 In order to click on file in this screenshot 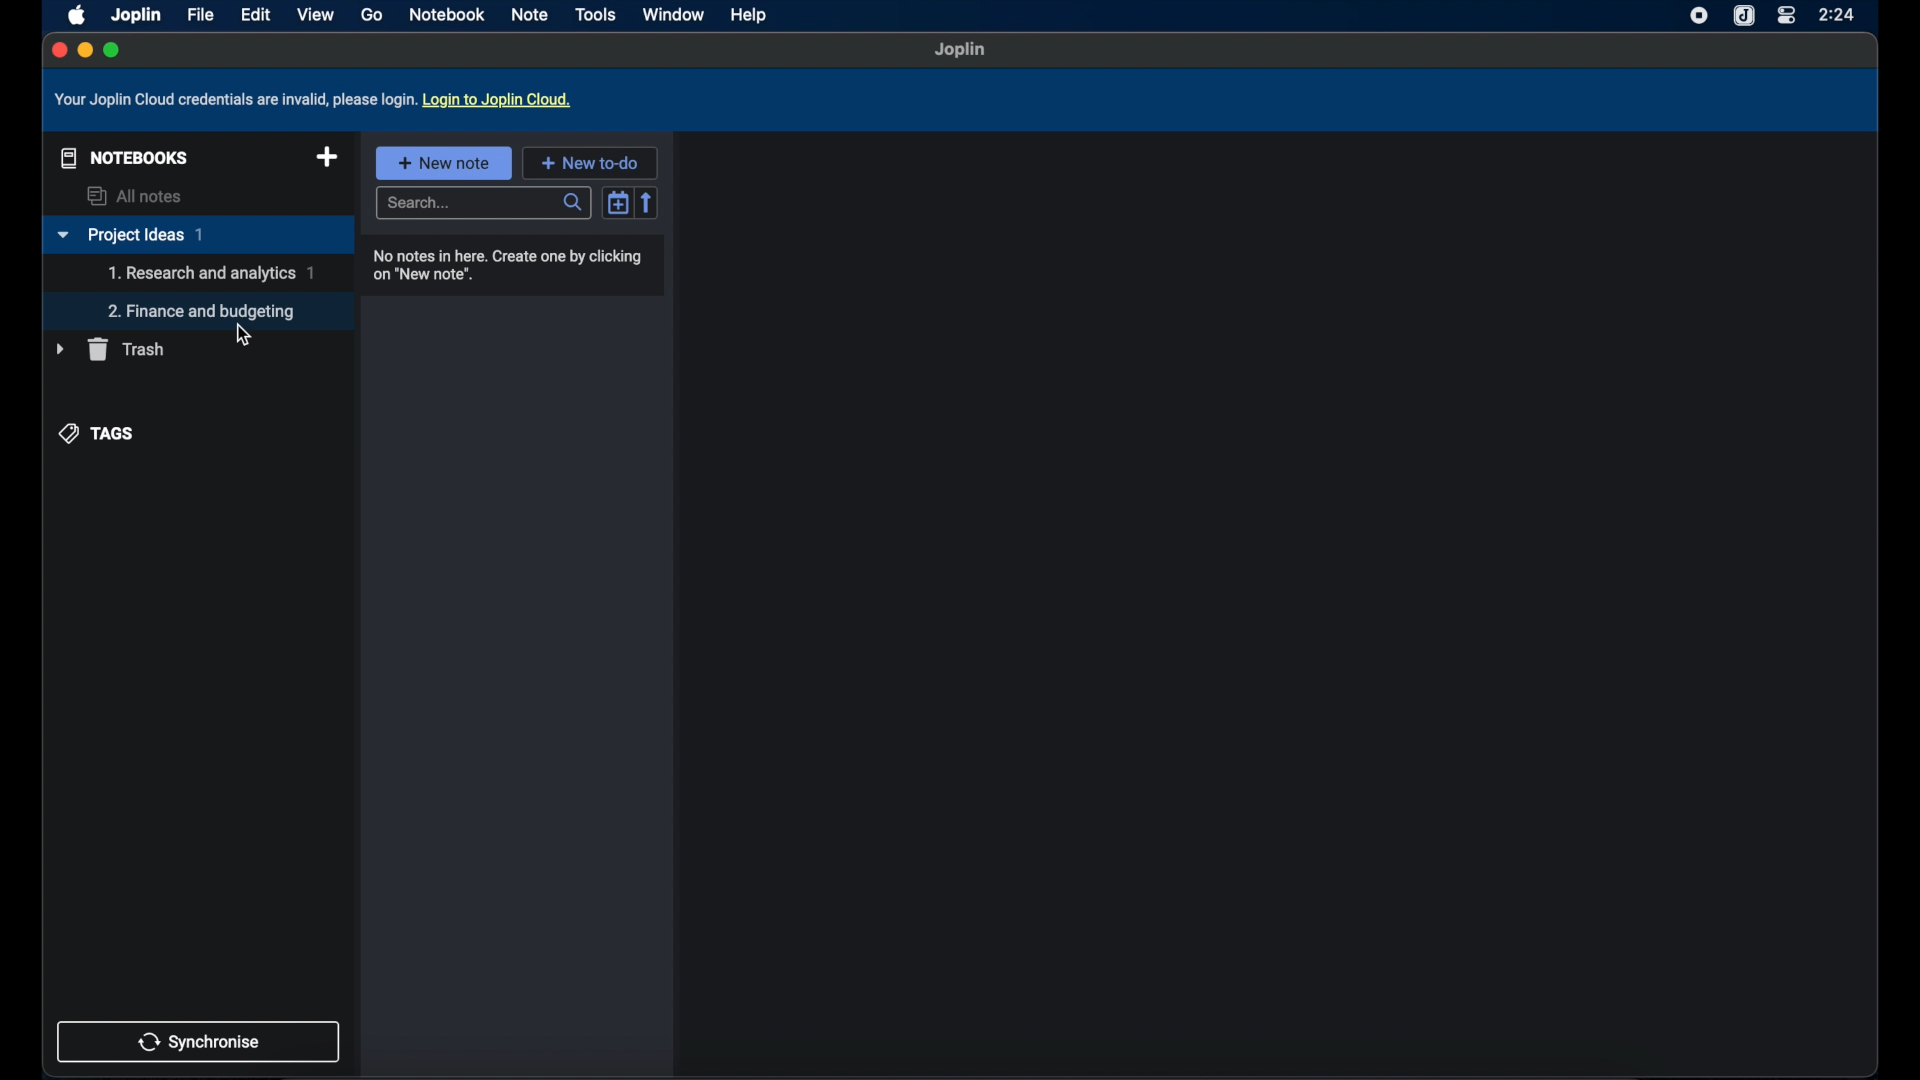, I will do `click(200, 15)`.